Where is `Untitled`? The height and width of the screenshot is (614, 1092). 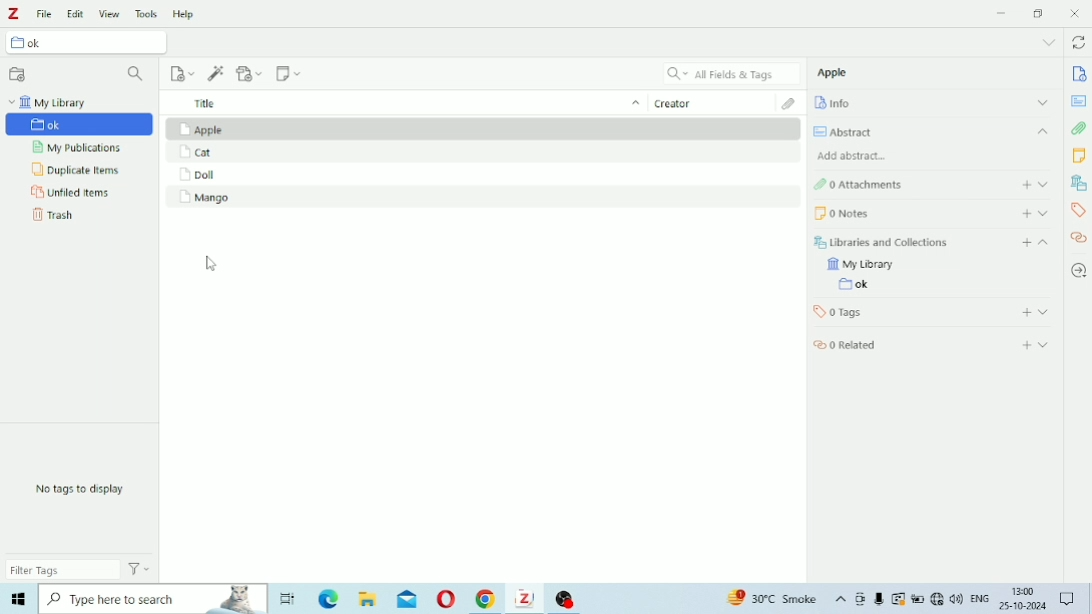 Untitled is located at coordinates (85, 42).